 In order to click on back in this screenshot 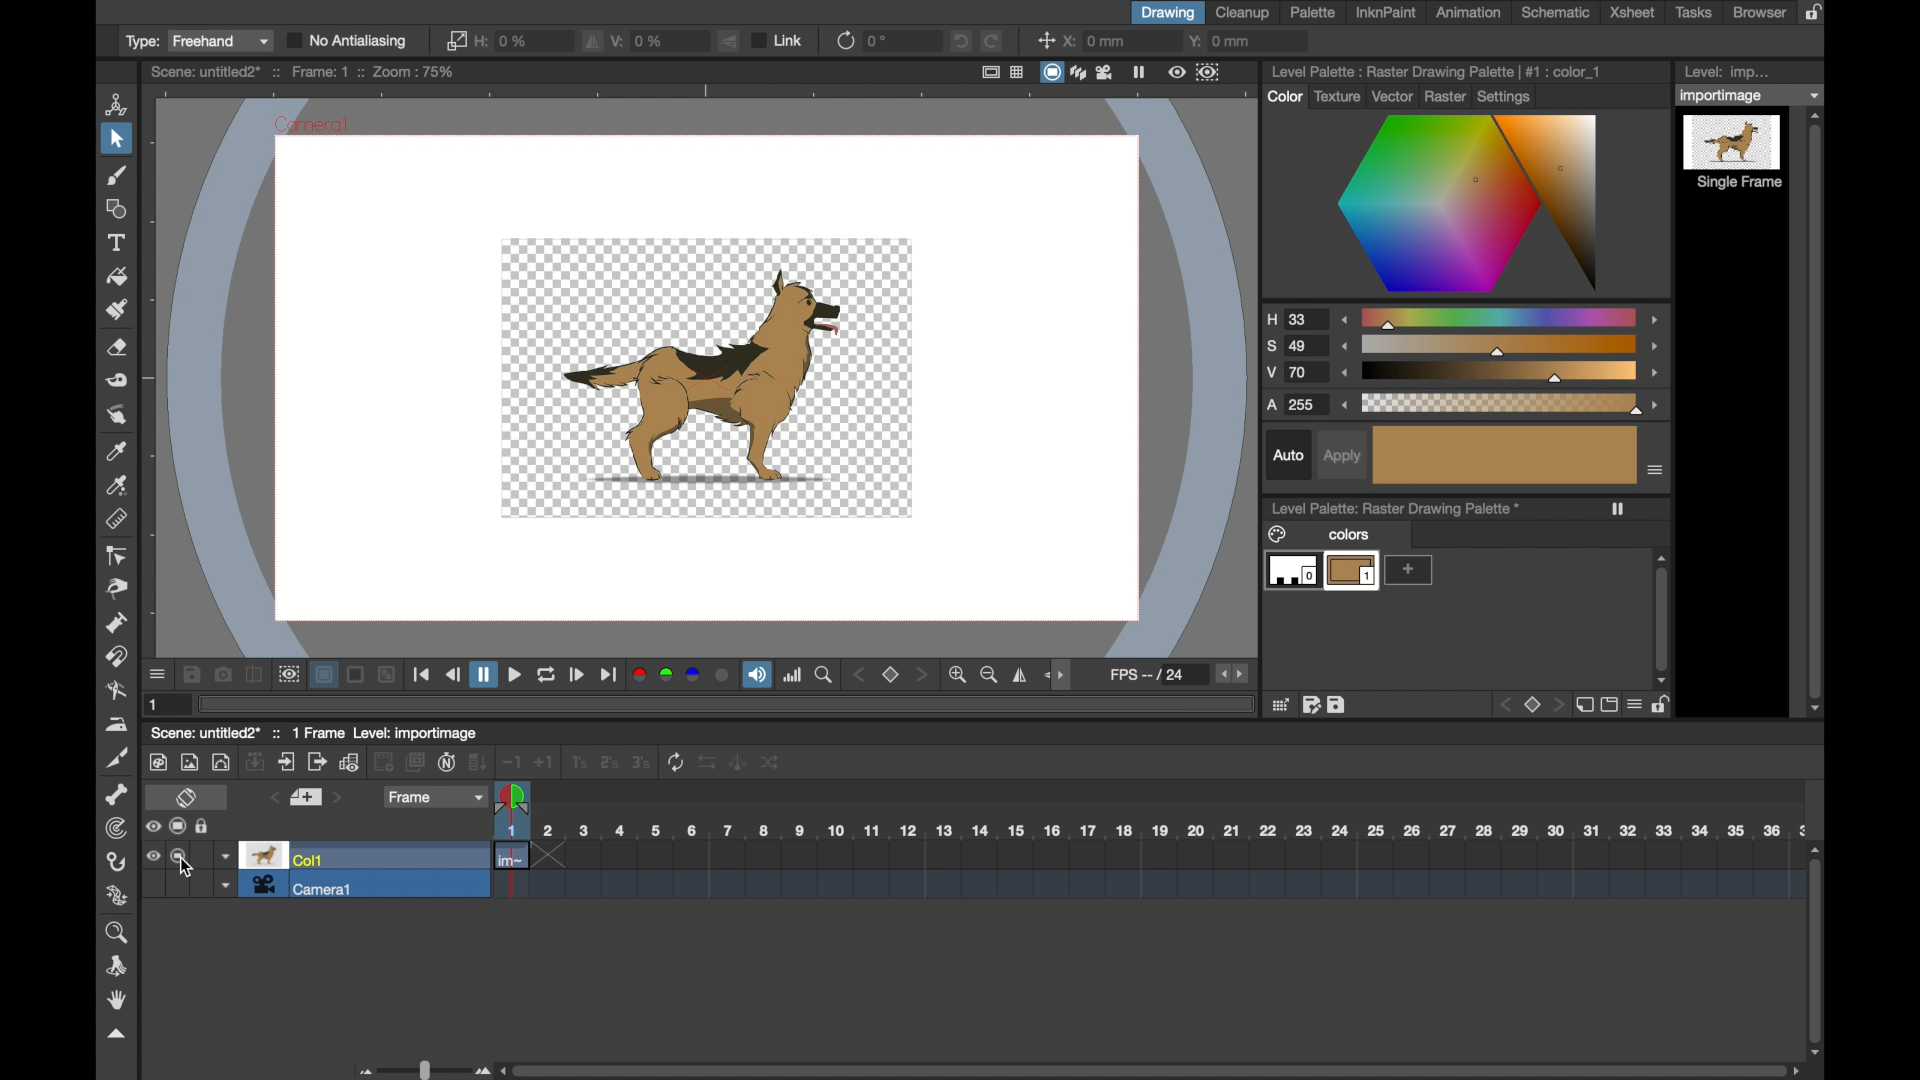, I will do `click(453, 674)`.